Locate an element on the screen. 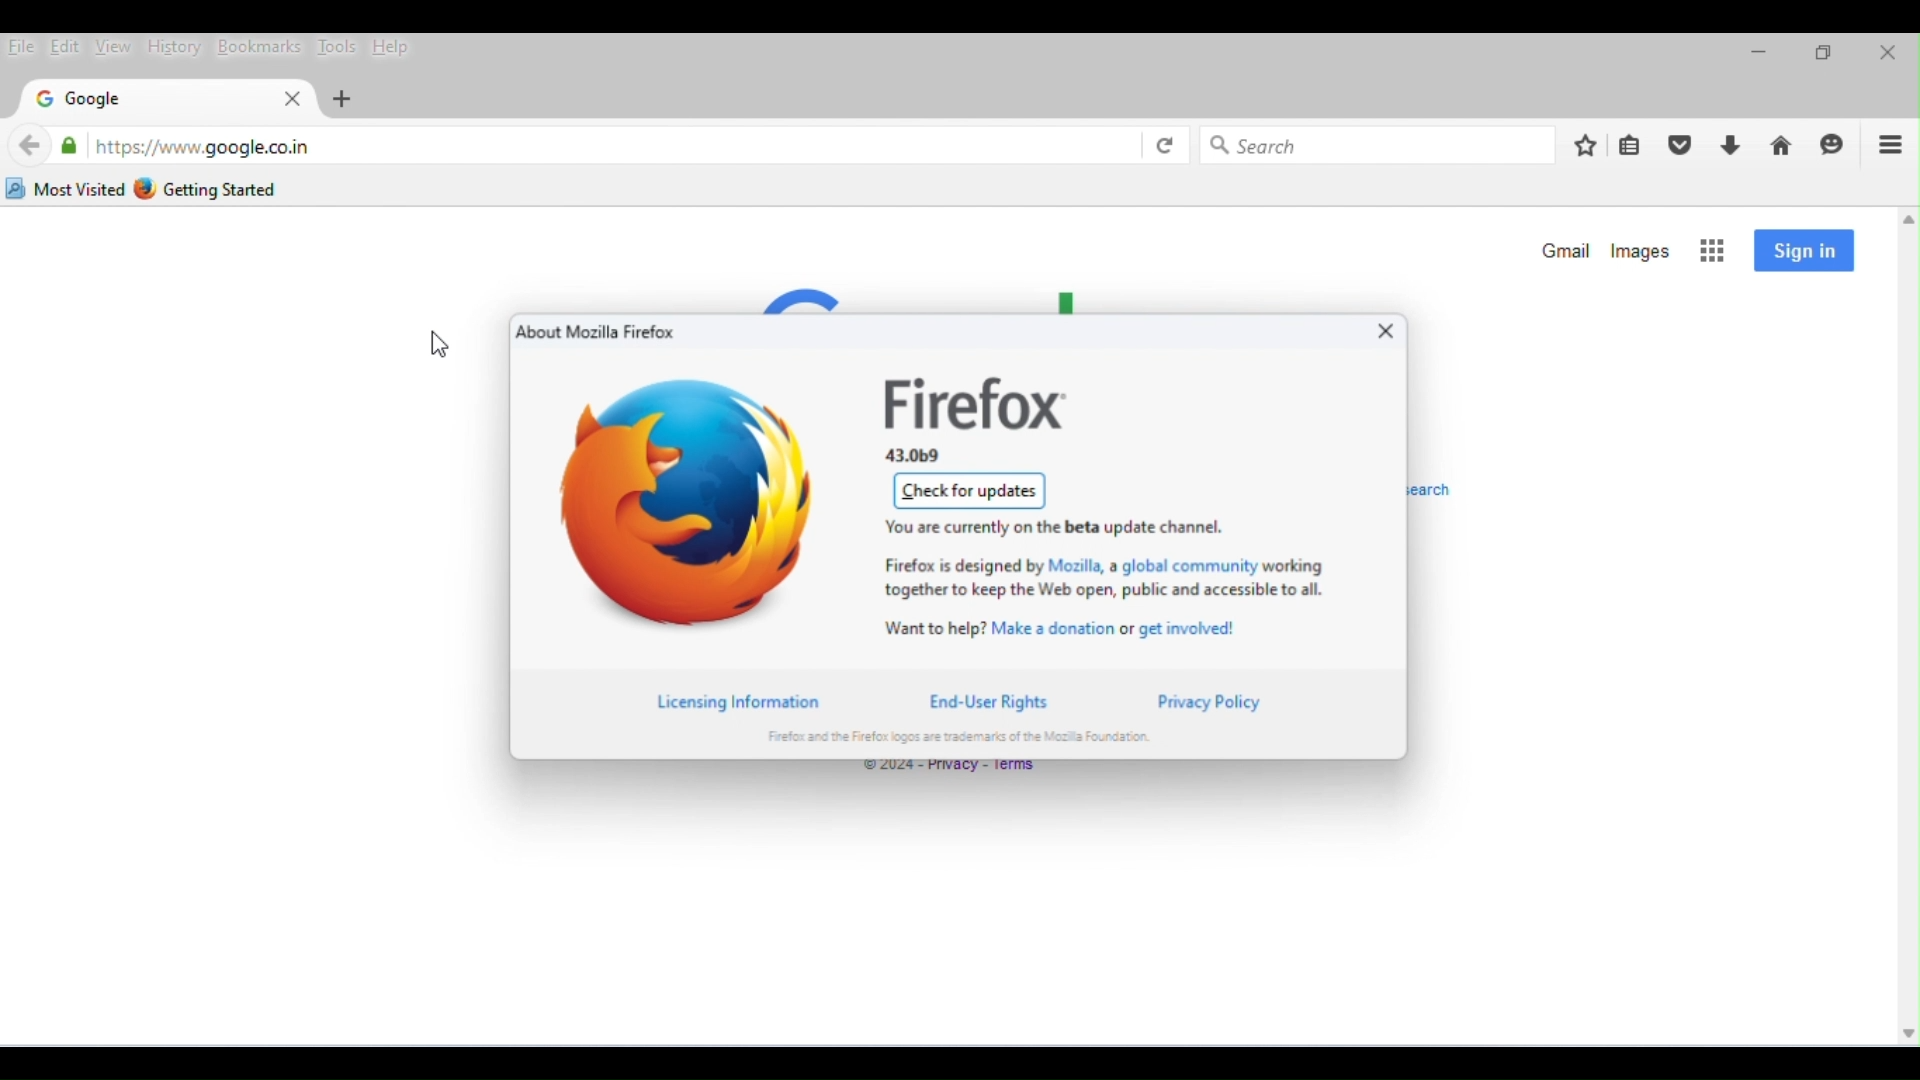 The height and width of the screenshot is (1080, 1920). home page is located at coordinates (1782, 147).